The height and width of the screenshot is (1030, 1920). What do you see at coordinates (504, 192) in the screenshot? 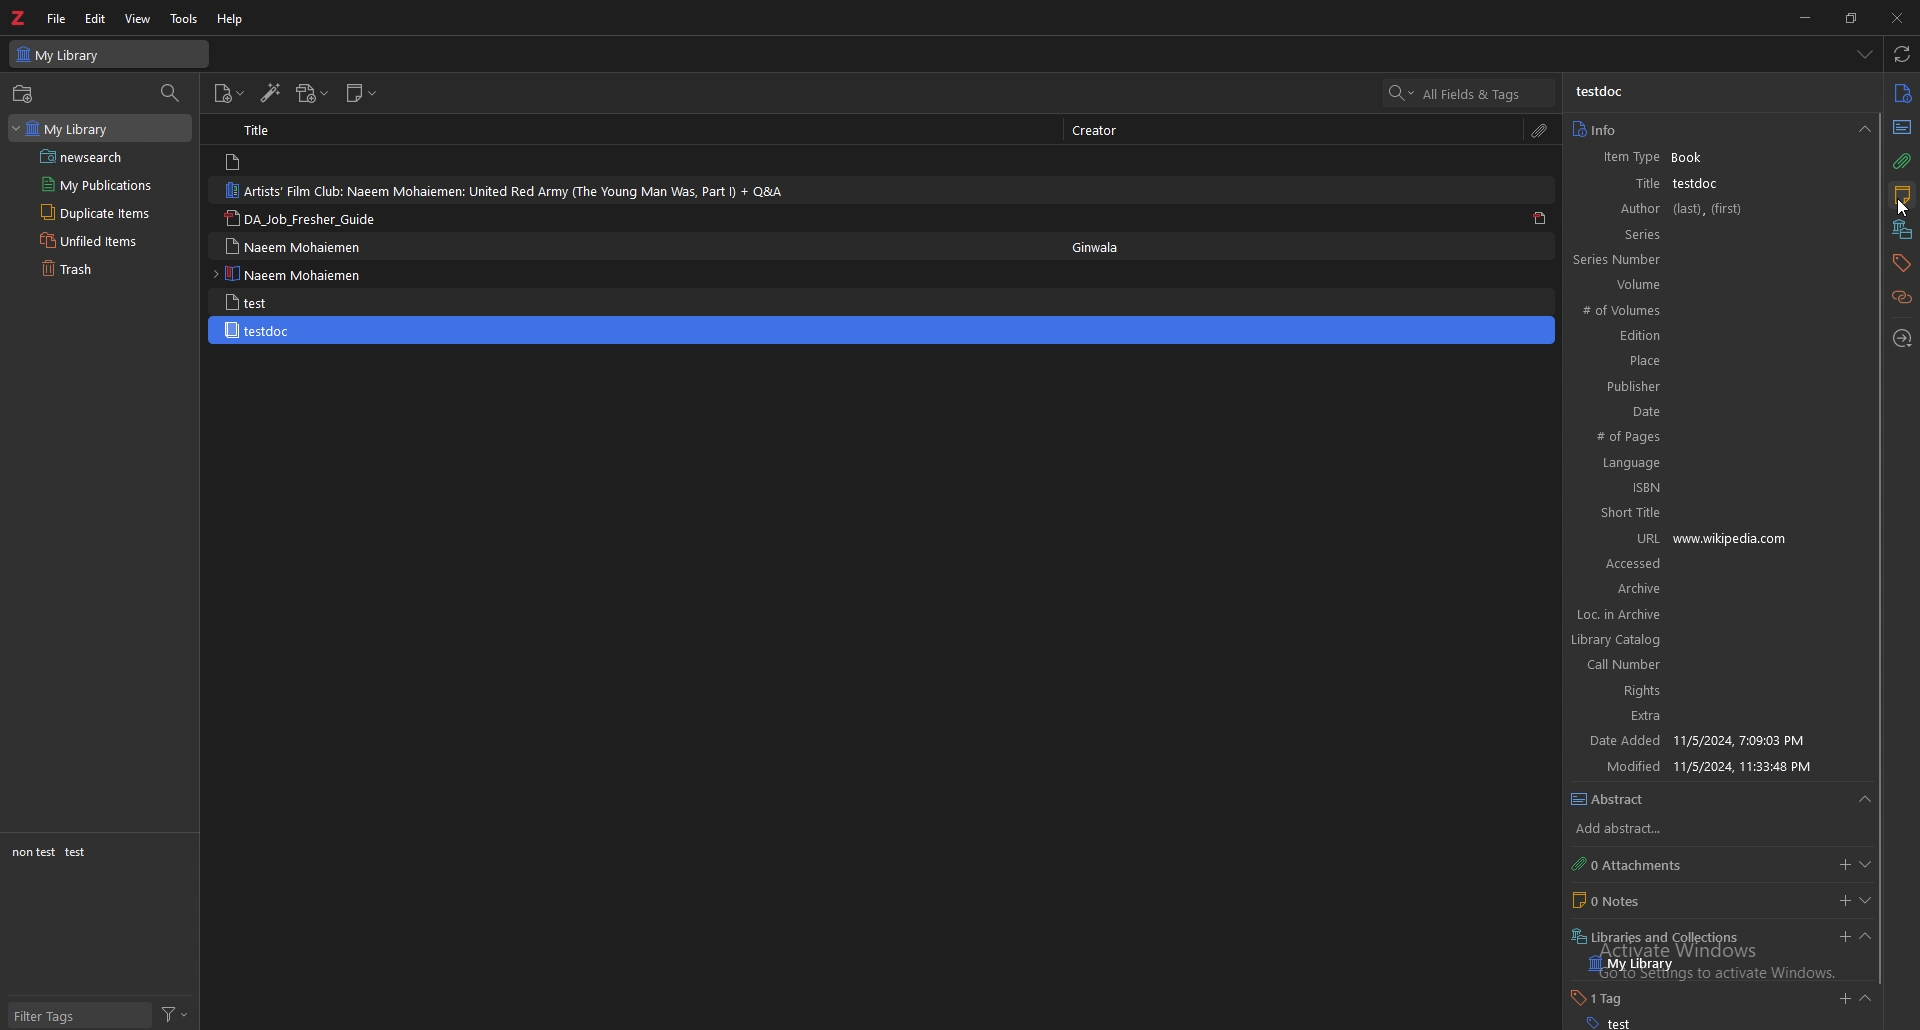
I see `artists' film club: naeem mohaiemen: united red army (the young man was, part I) + q&a` at bounding box center [504, 192].